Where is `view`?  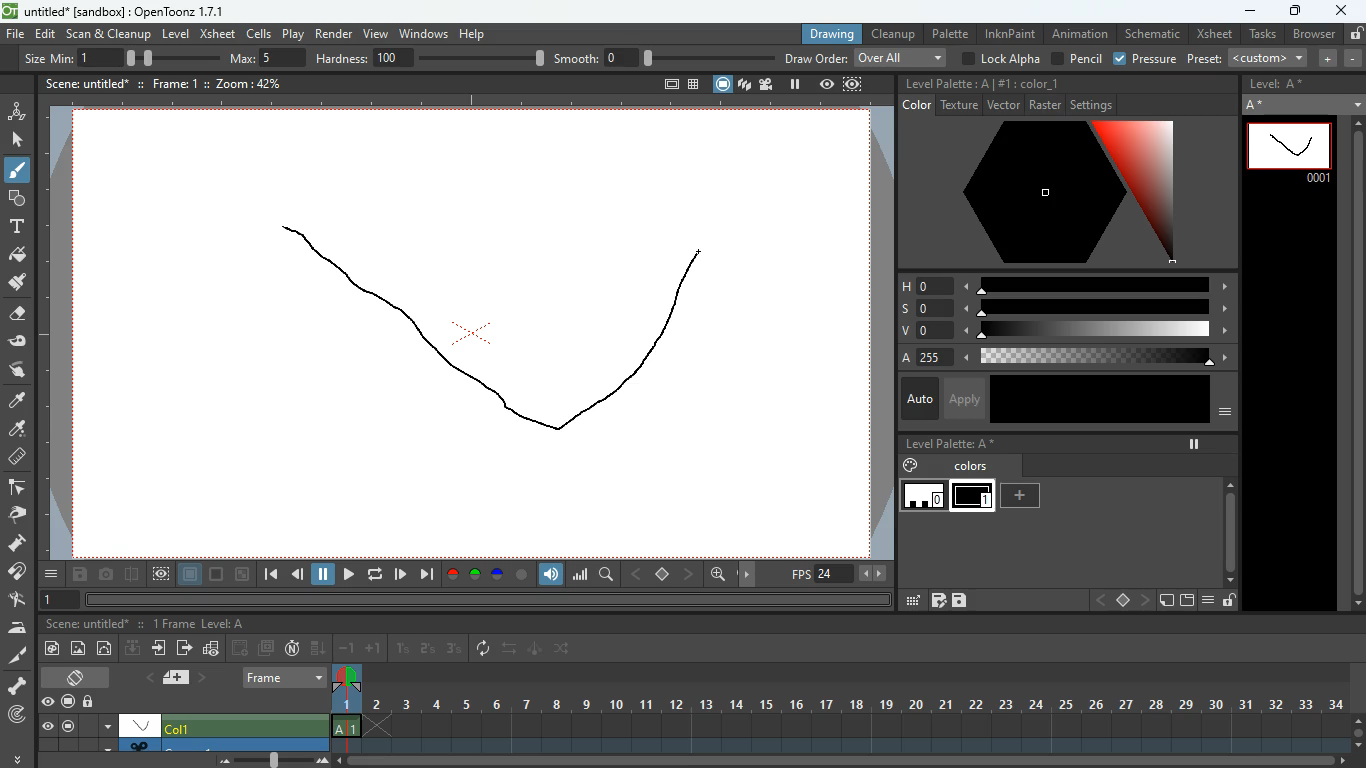
view is located at coordinates (374, 31).